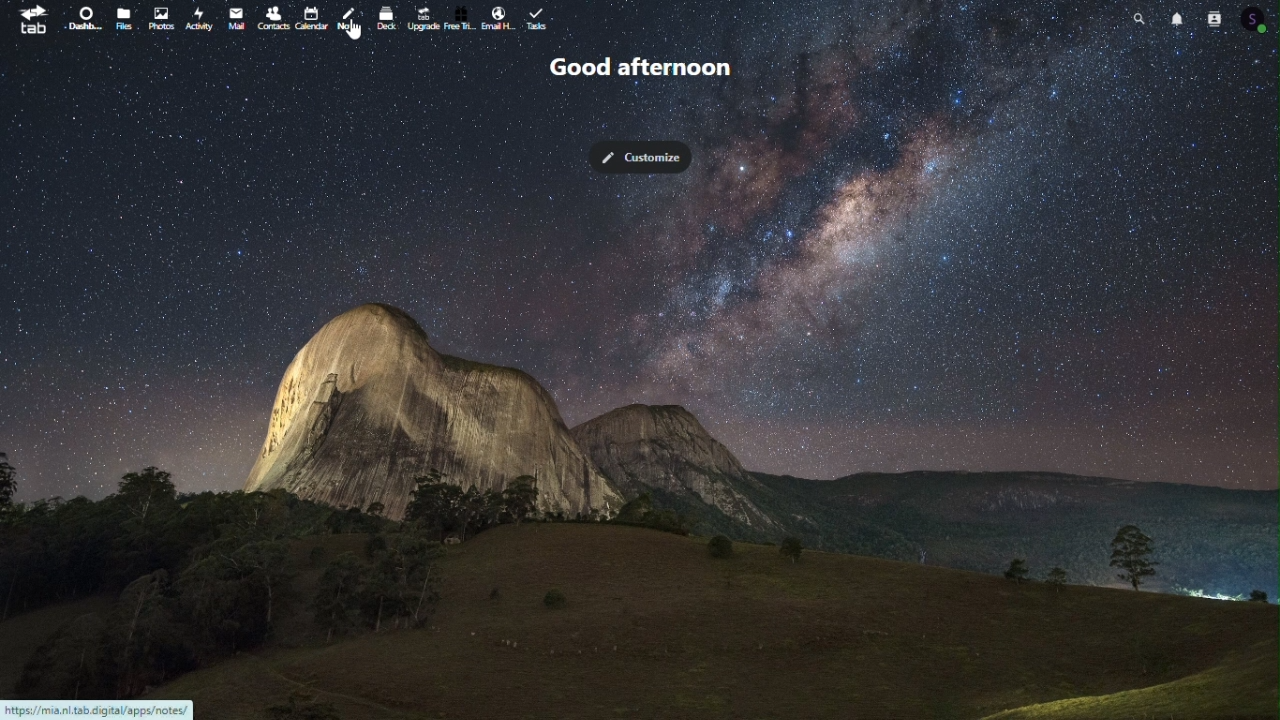 Image resolution: width=1280 pixels, height=720 pixels. I want to click on Notes, so click(355, 22).